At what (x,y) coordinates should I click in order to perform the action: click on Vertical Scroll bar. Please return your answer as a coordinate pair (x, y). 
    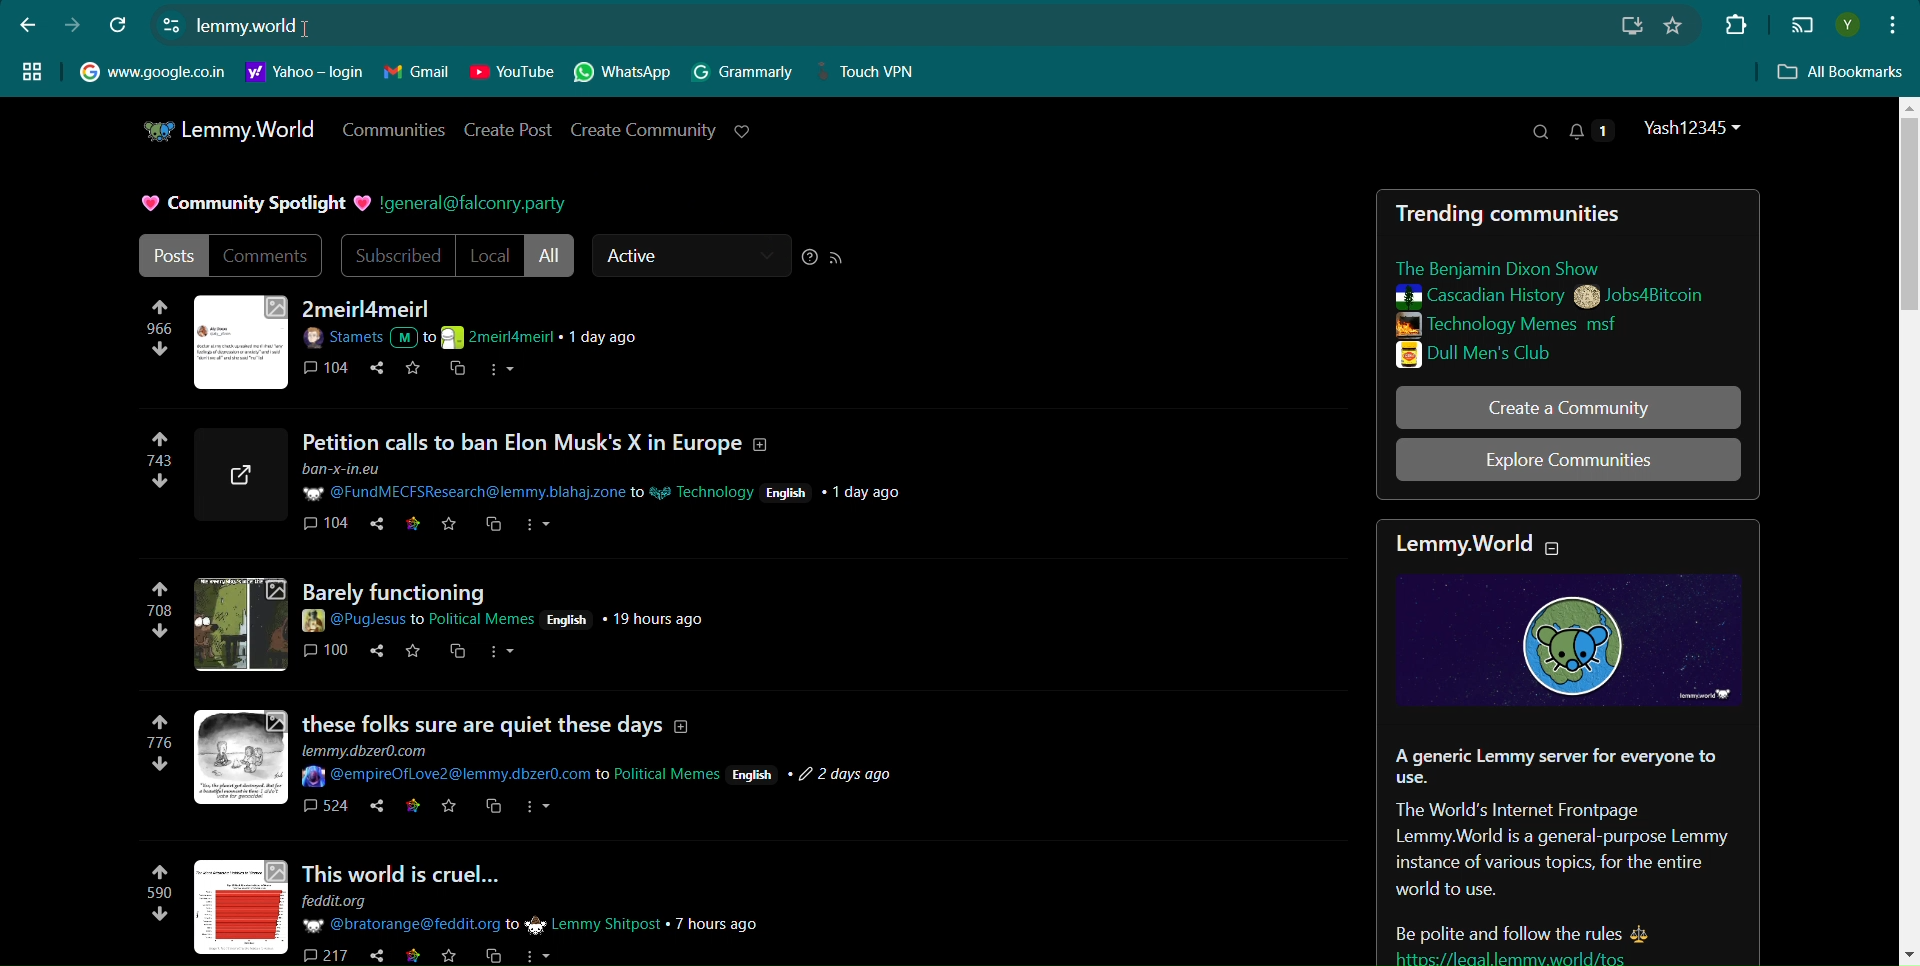
    Looking at the image, I should click on (1906, 529).